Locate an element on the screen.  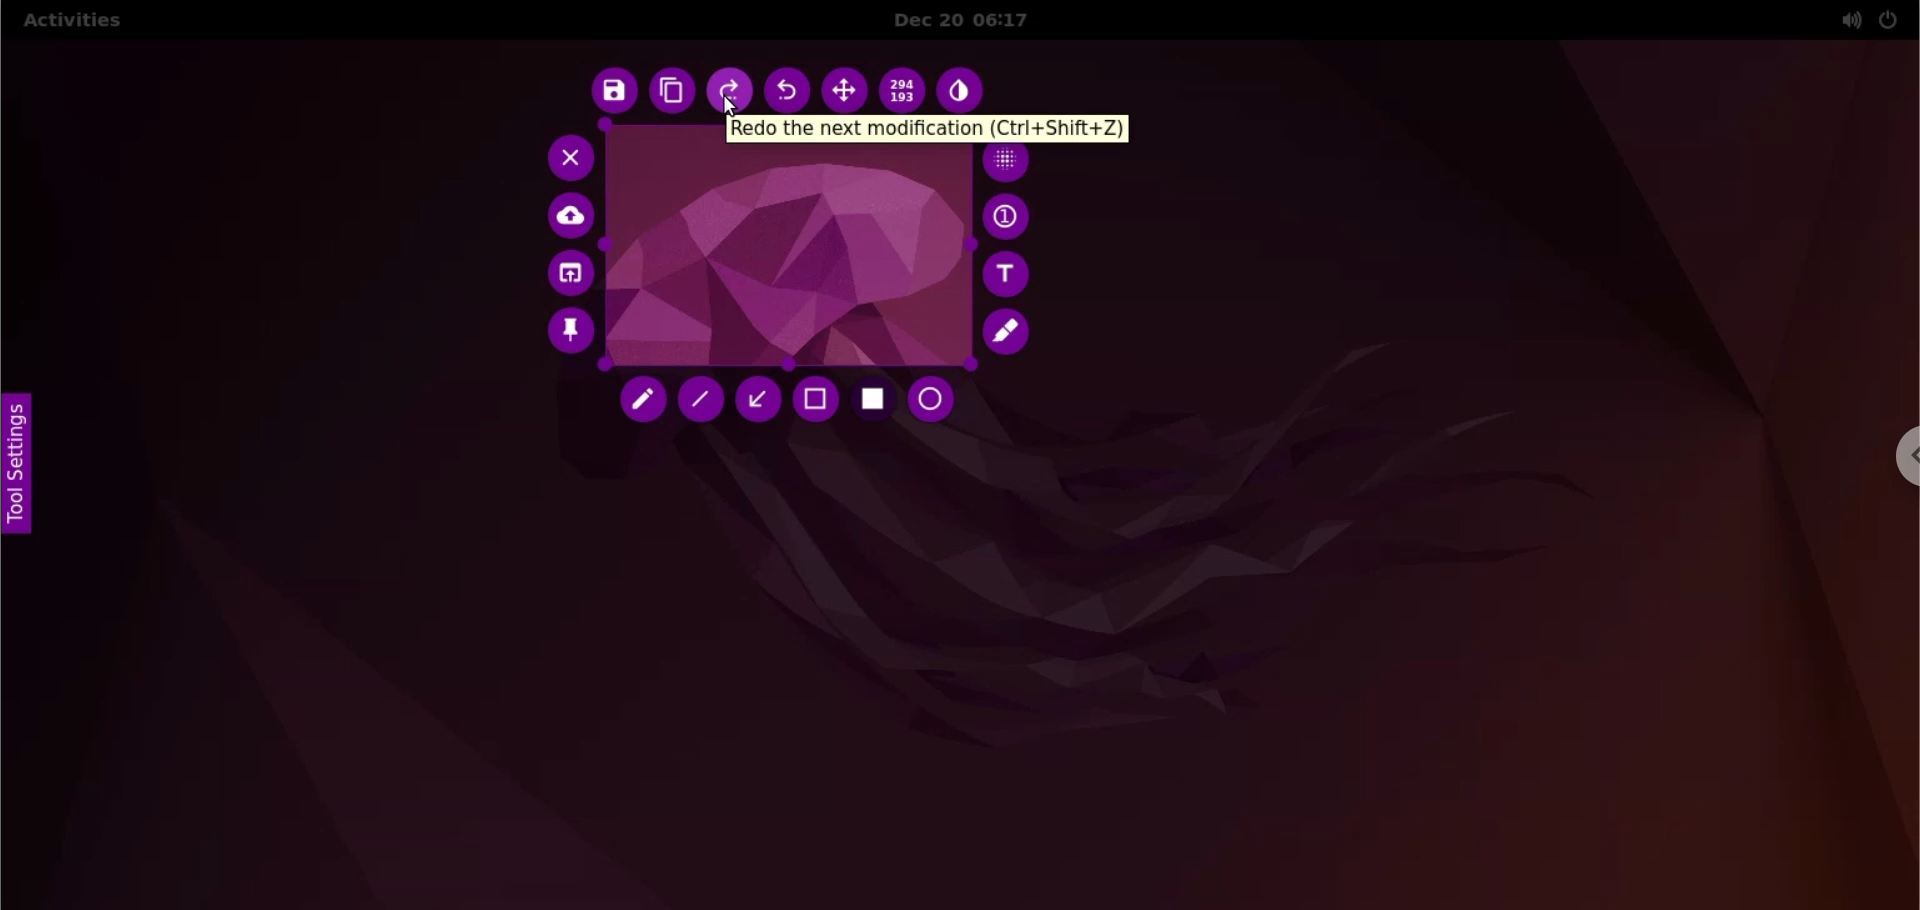
selection tool is located at coordinates (817, 401).